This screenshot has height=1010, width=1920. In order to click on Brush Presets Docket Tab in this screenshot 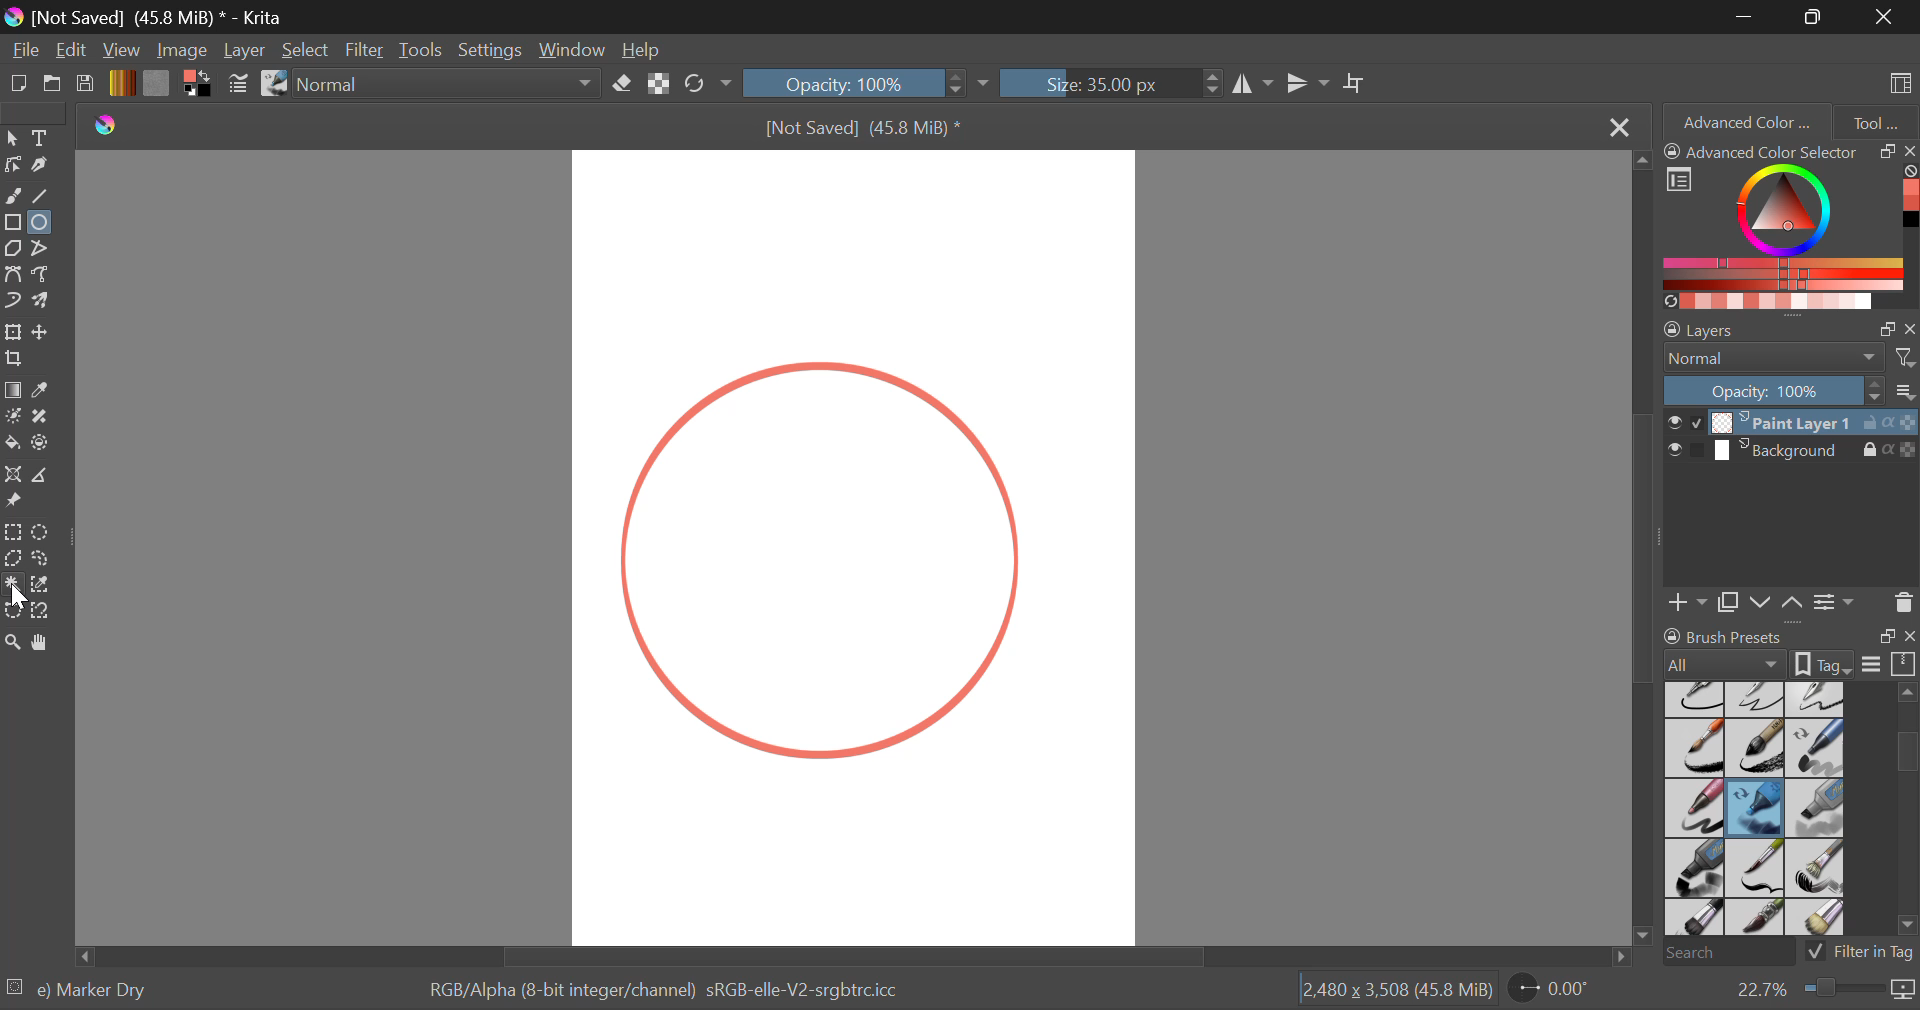, I will do `click(1789, 647)`.